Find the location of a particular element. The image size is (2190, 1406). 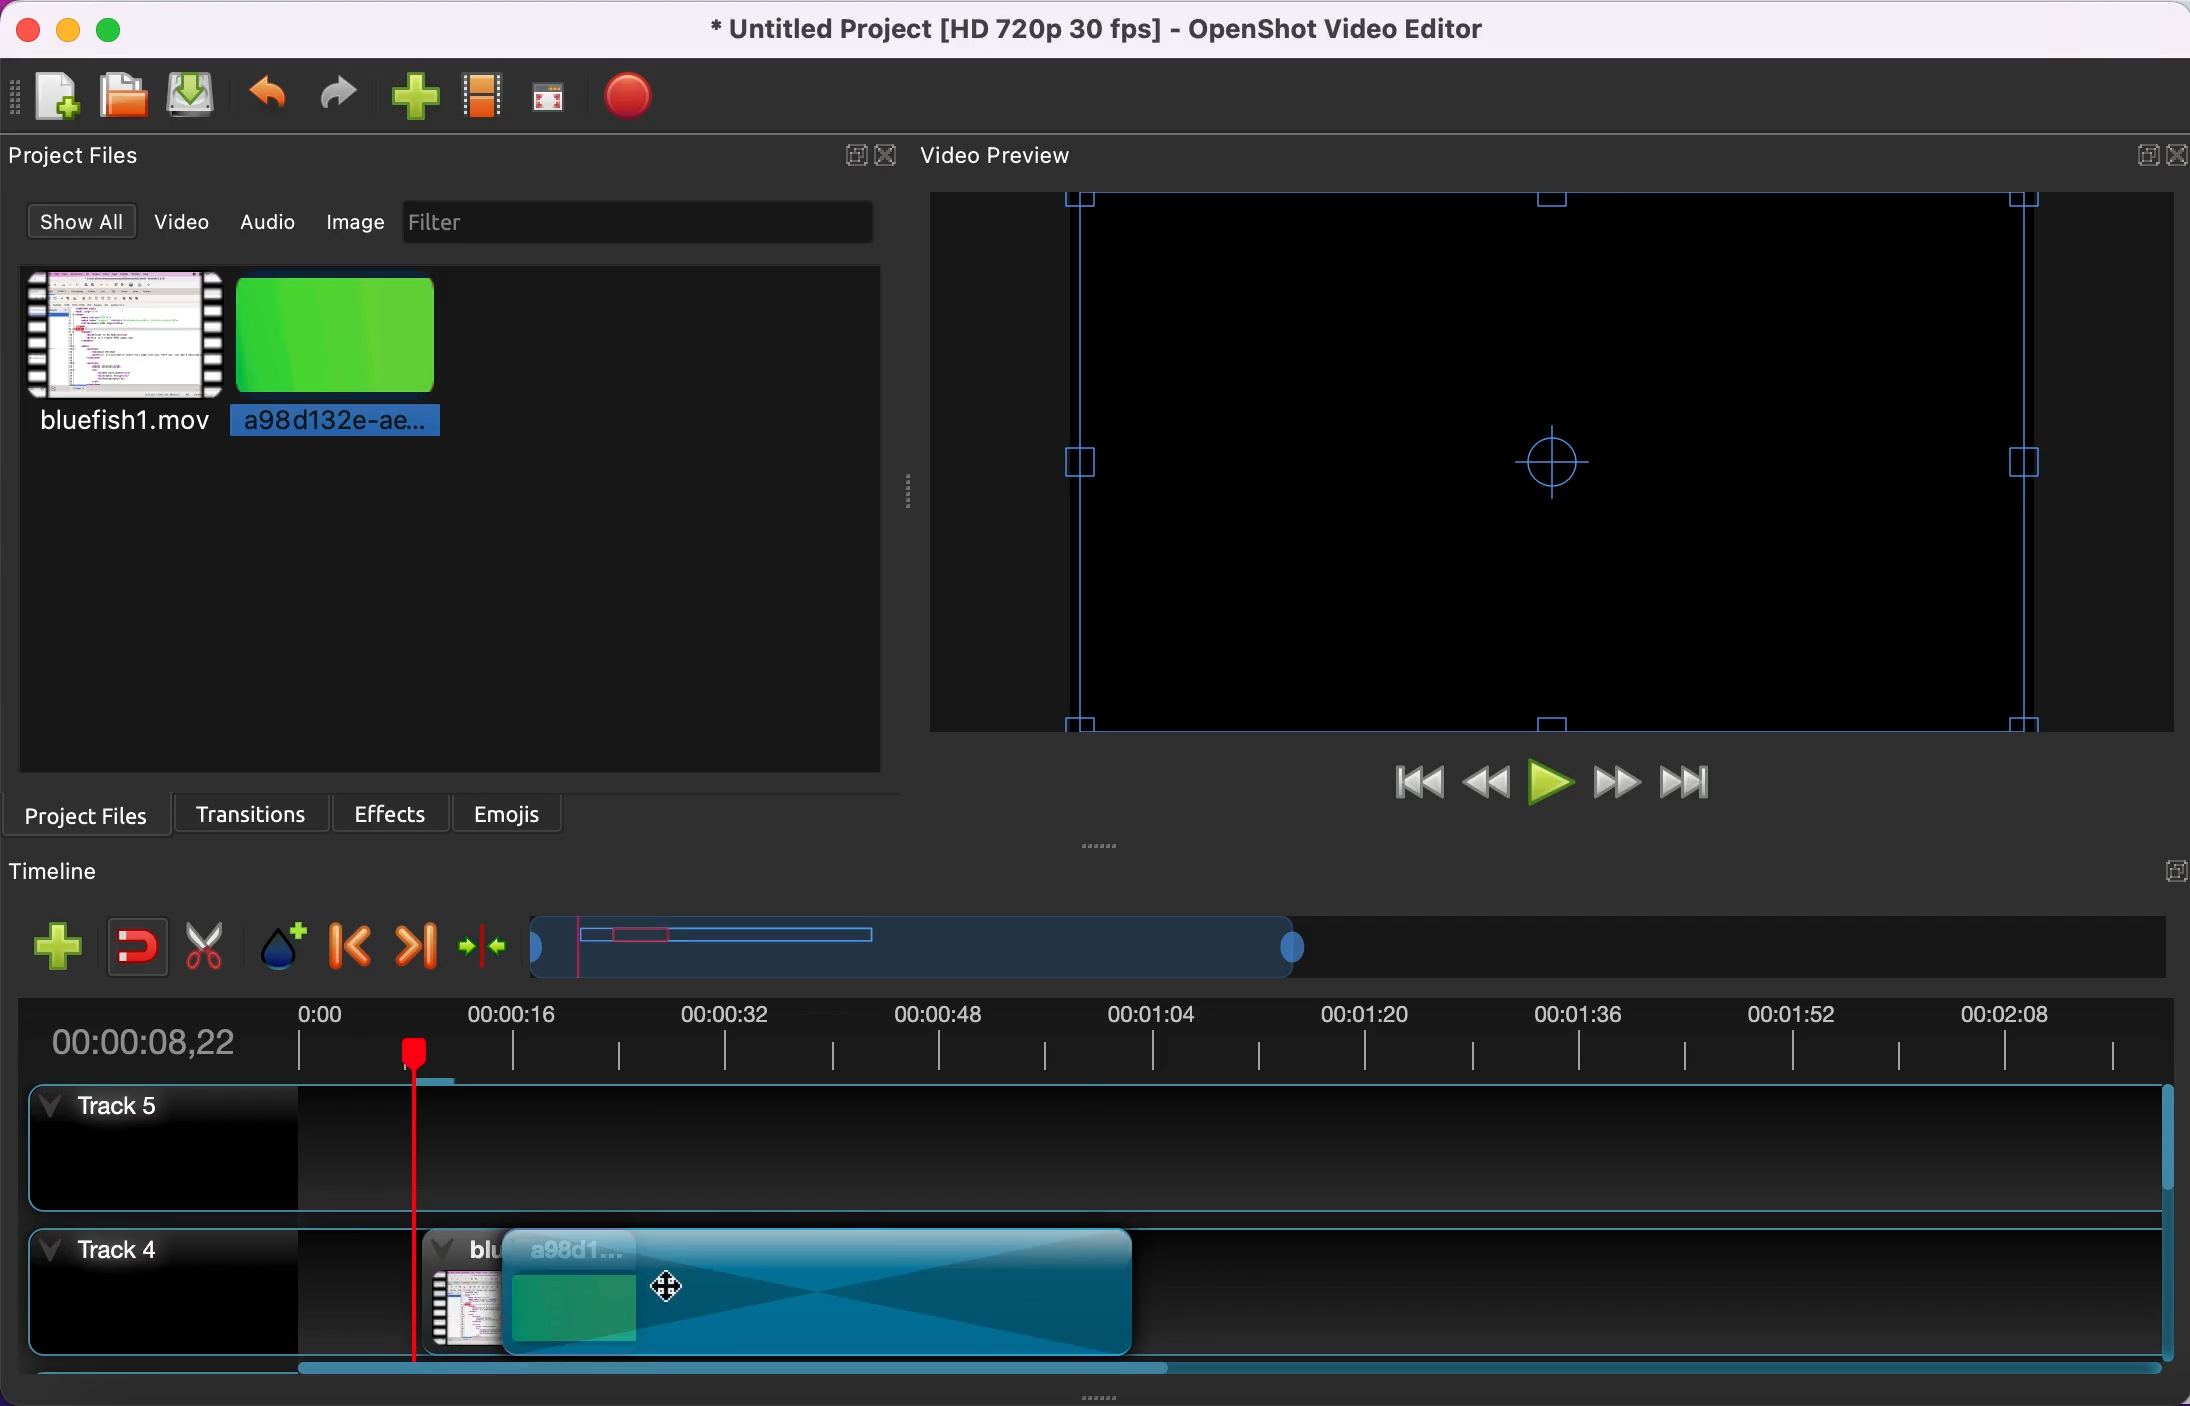

close is located at coordinates (2175, 156).